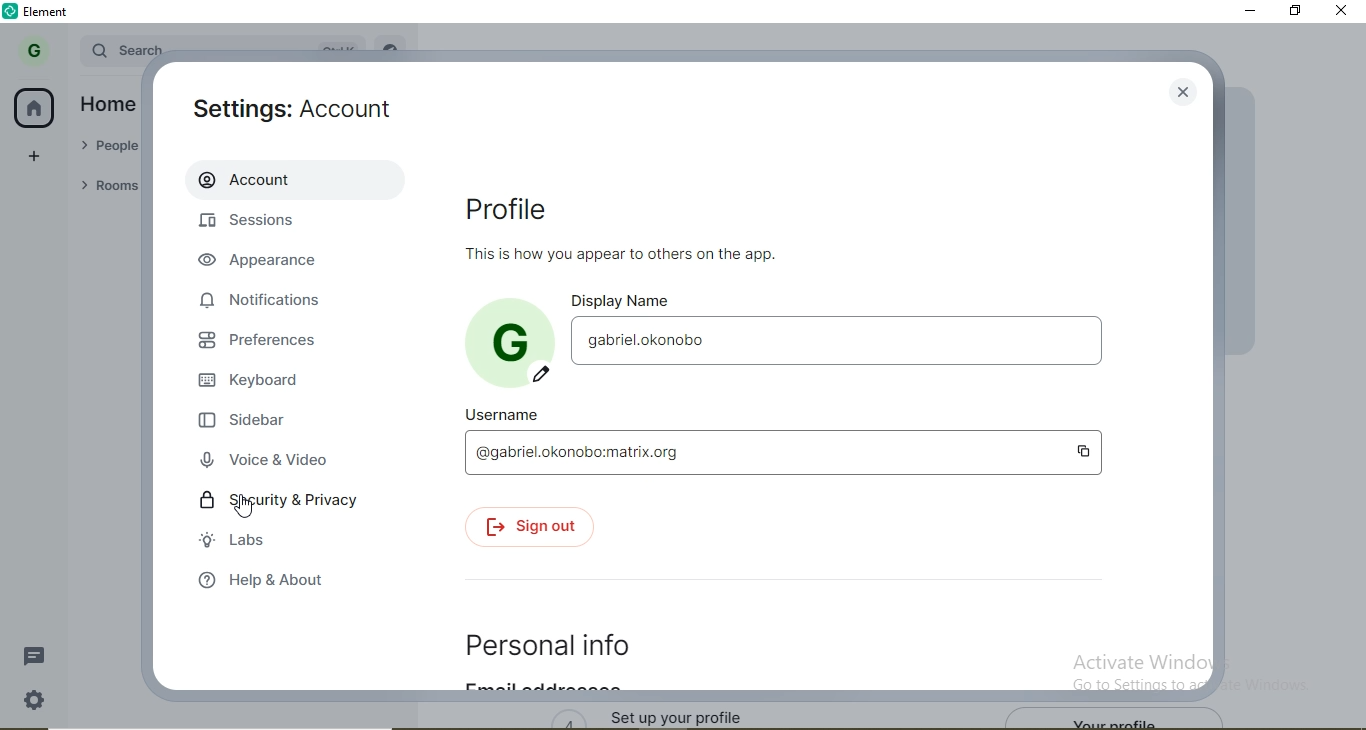 The width and height of the screenshot is (1366, 730). I want to click on text1, so click(623, 253).